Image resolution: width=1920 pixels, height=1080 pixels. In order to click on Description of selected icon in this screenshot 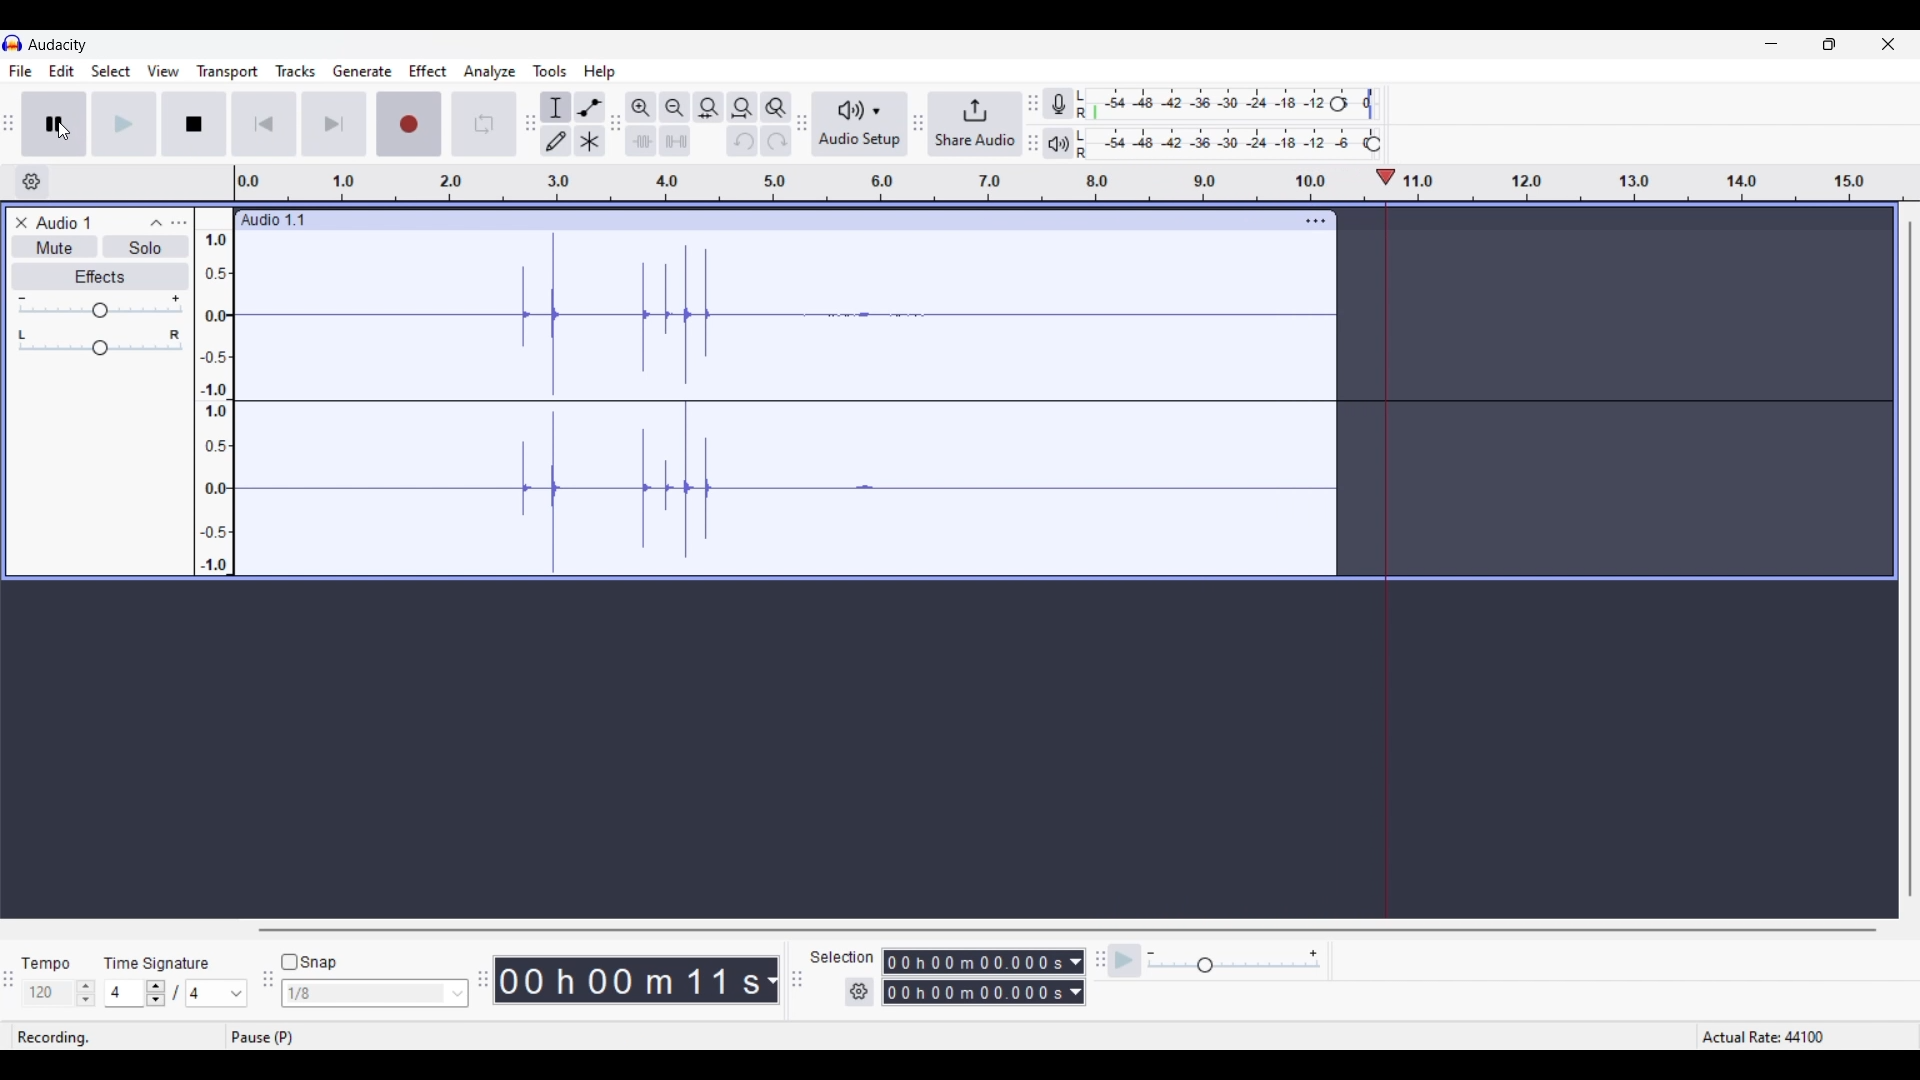, I will do `click(270, 1037)`.